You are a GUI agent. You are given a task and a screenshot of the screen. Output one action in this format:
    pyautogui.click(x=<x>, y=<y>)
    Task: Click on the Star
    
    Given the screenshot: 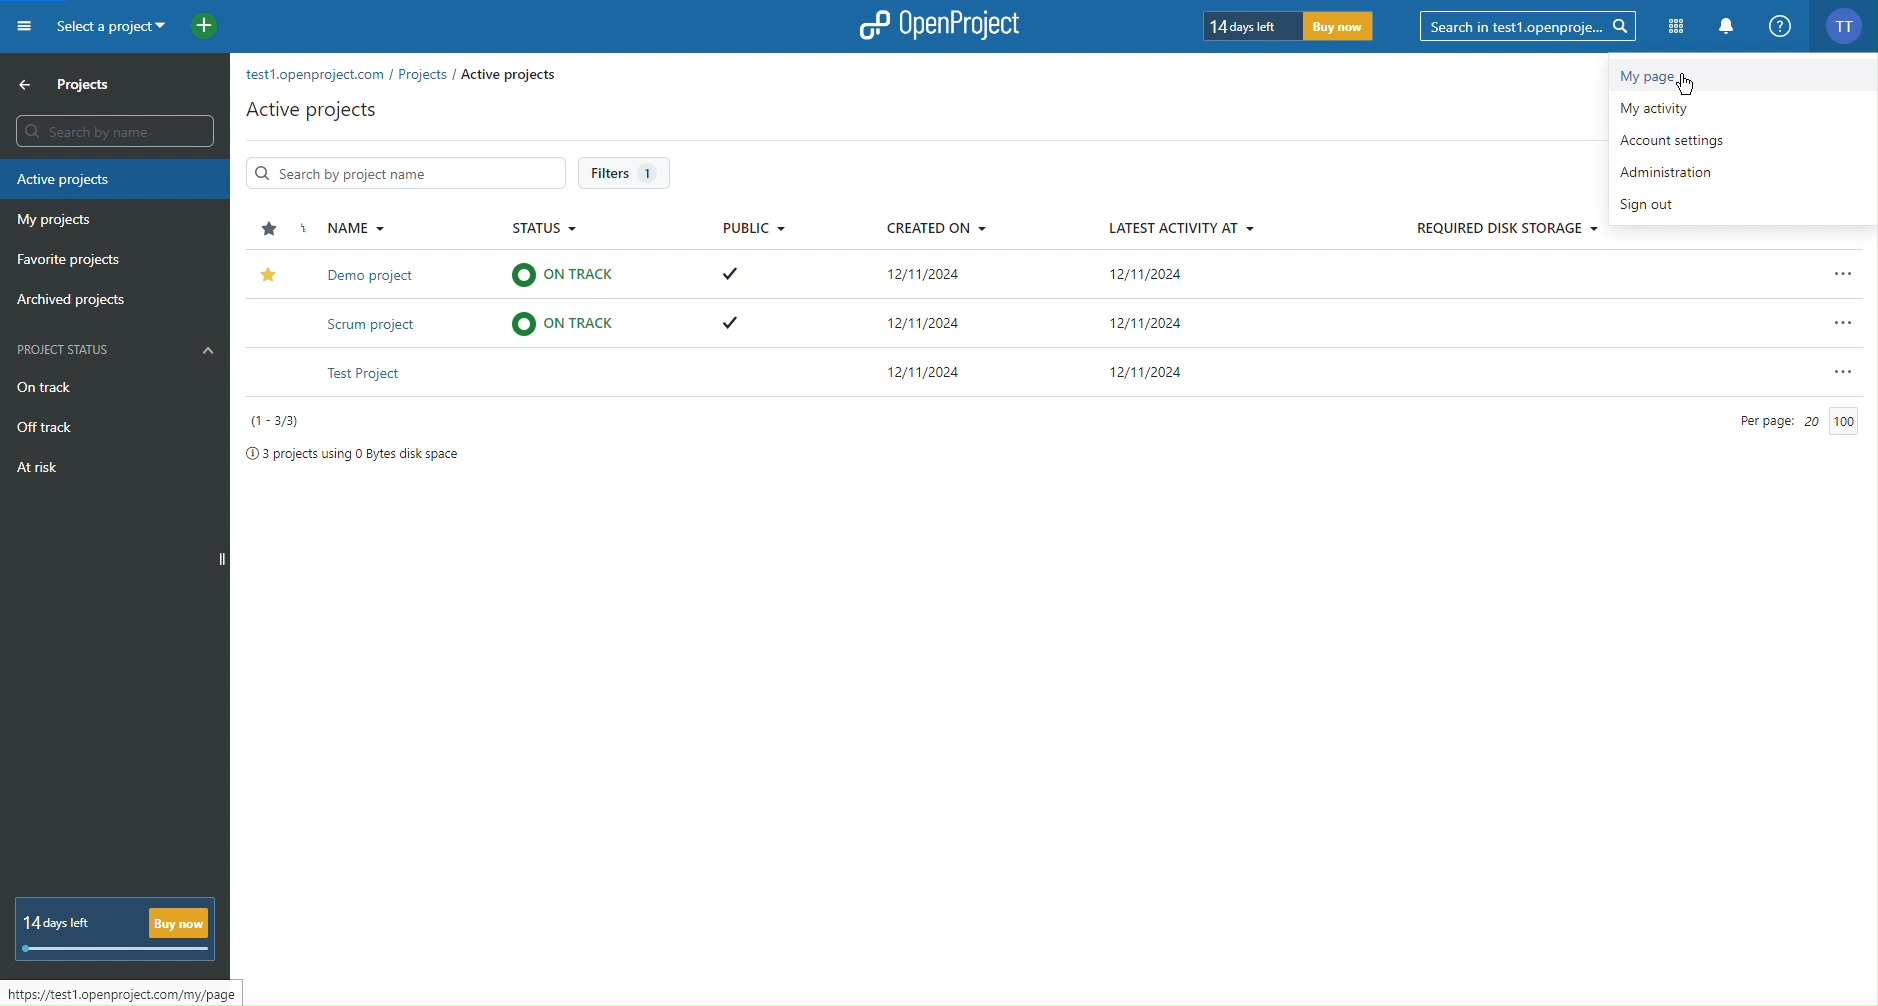 What is the action you would take?
    pyautogui.click(x=268, y=272)
    